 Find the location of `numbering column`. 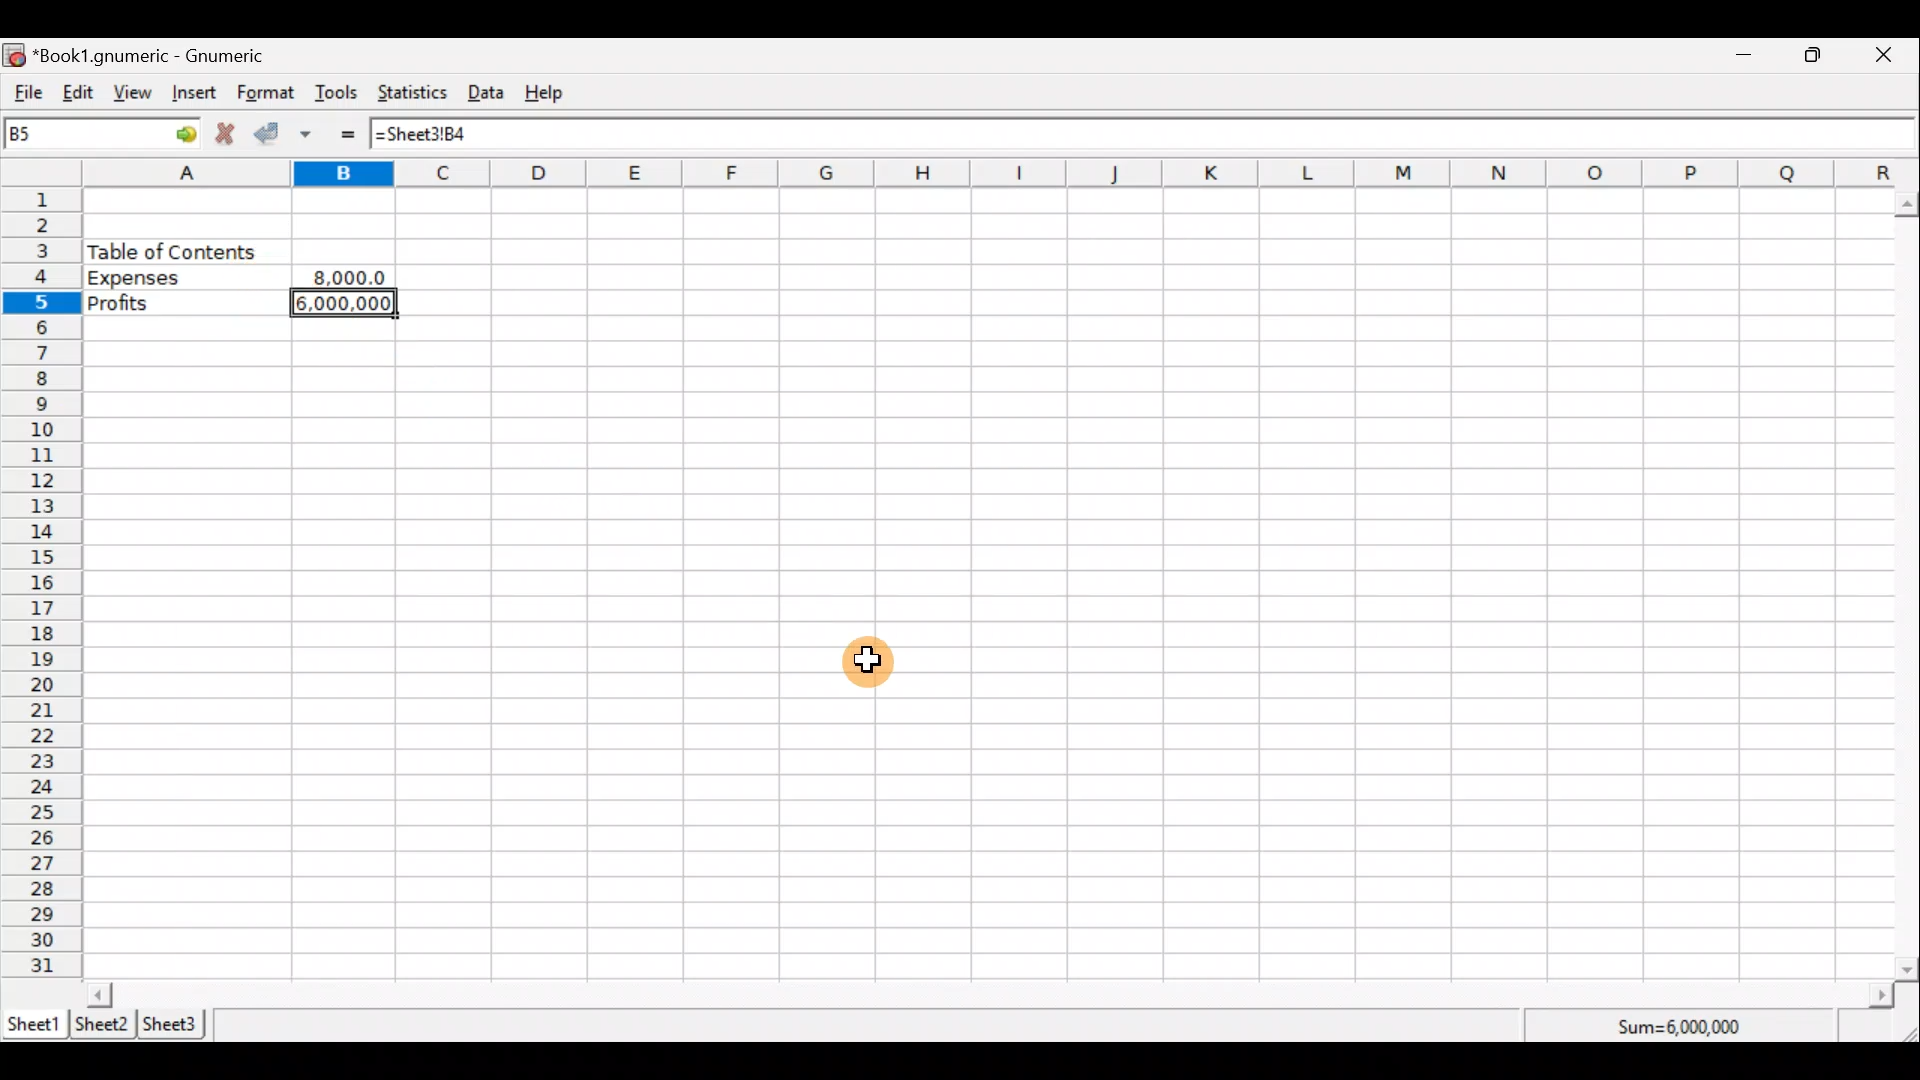

numbering column is located at coordinates (40, 586).